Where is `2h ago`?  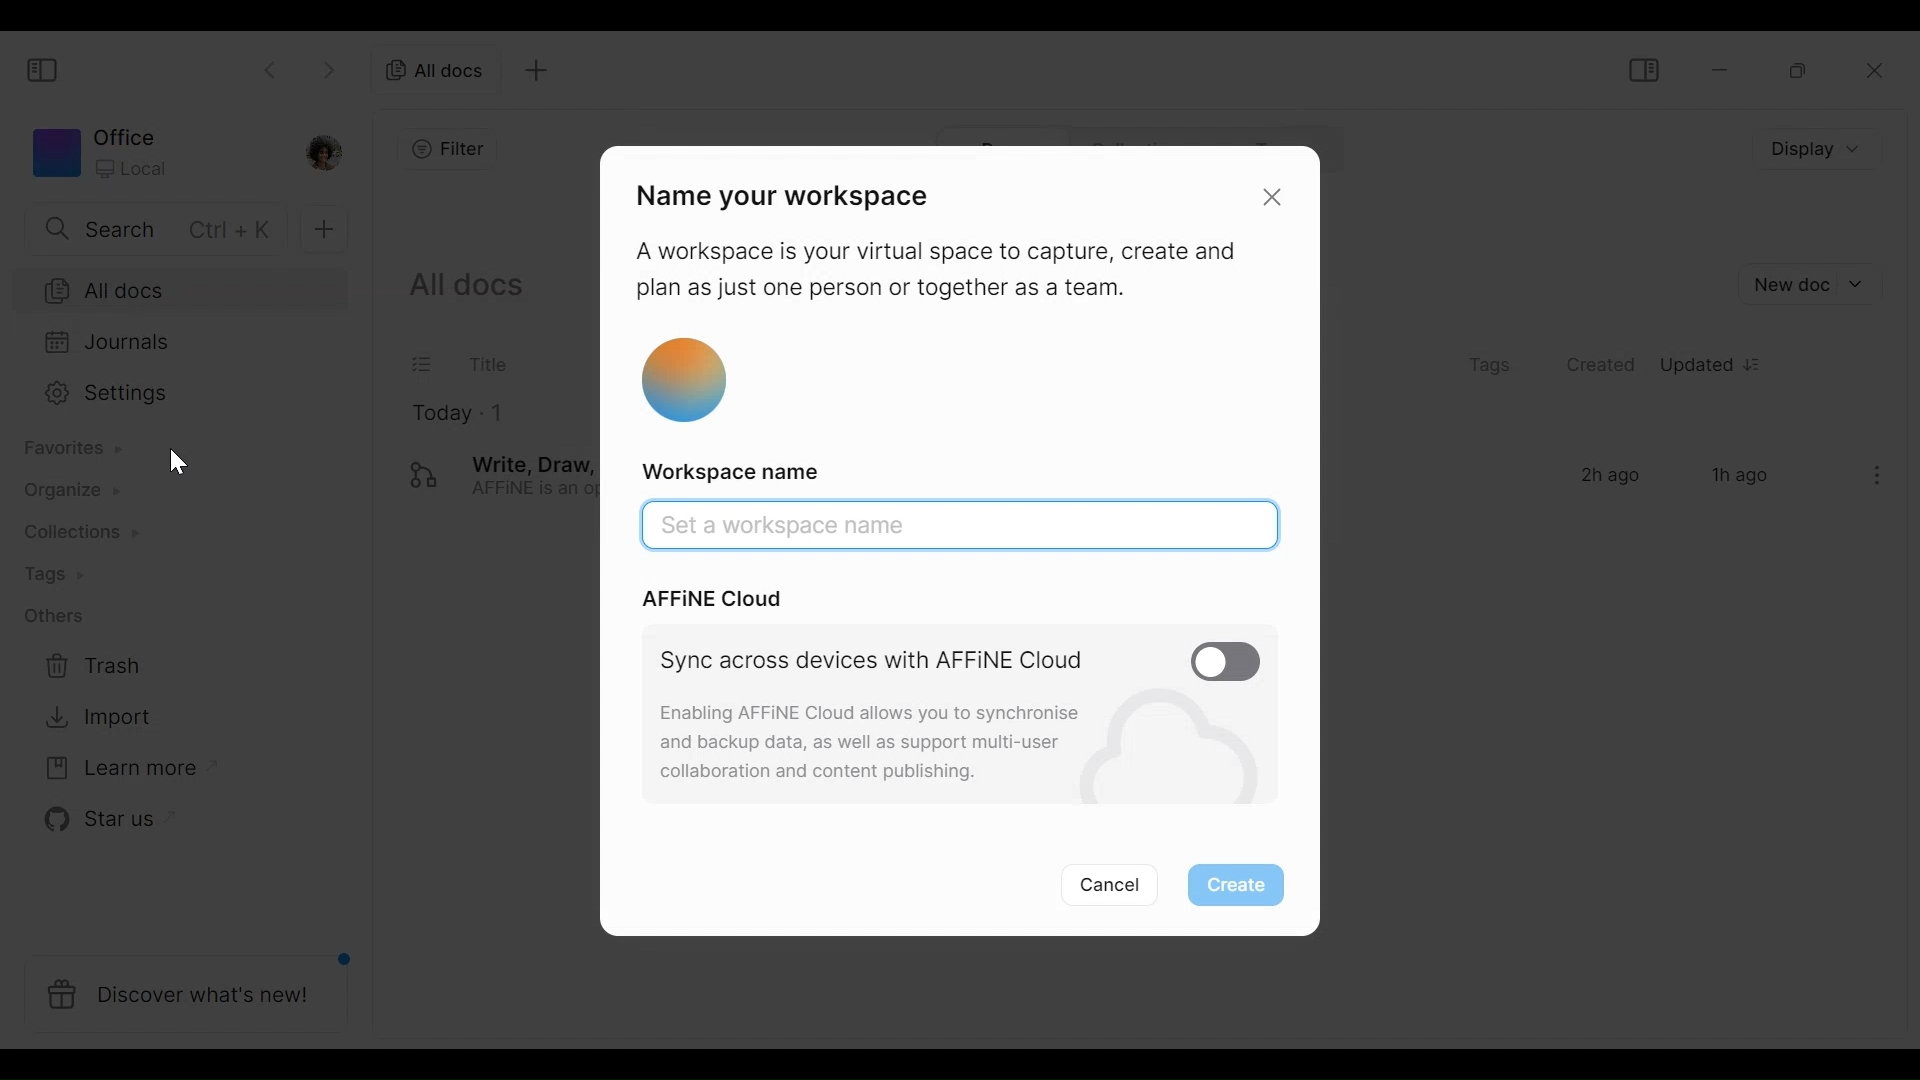 2h ago is located at coordinates (1608, 478).